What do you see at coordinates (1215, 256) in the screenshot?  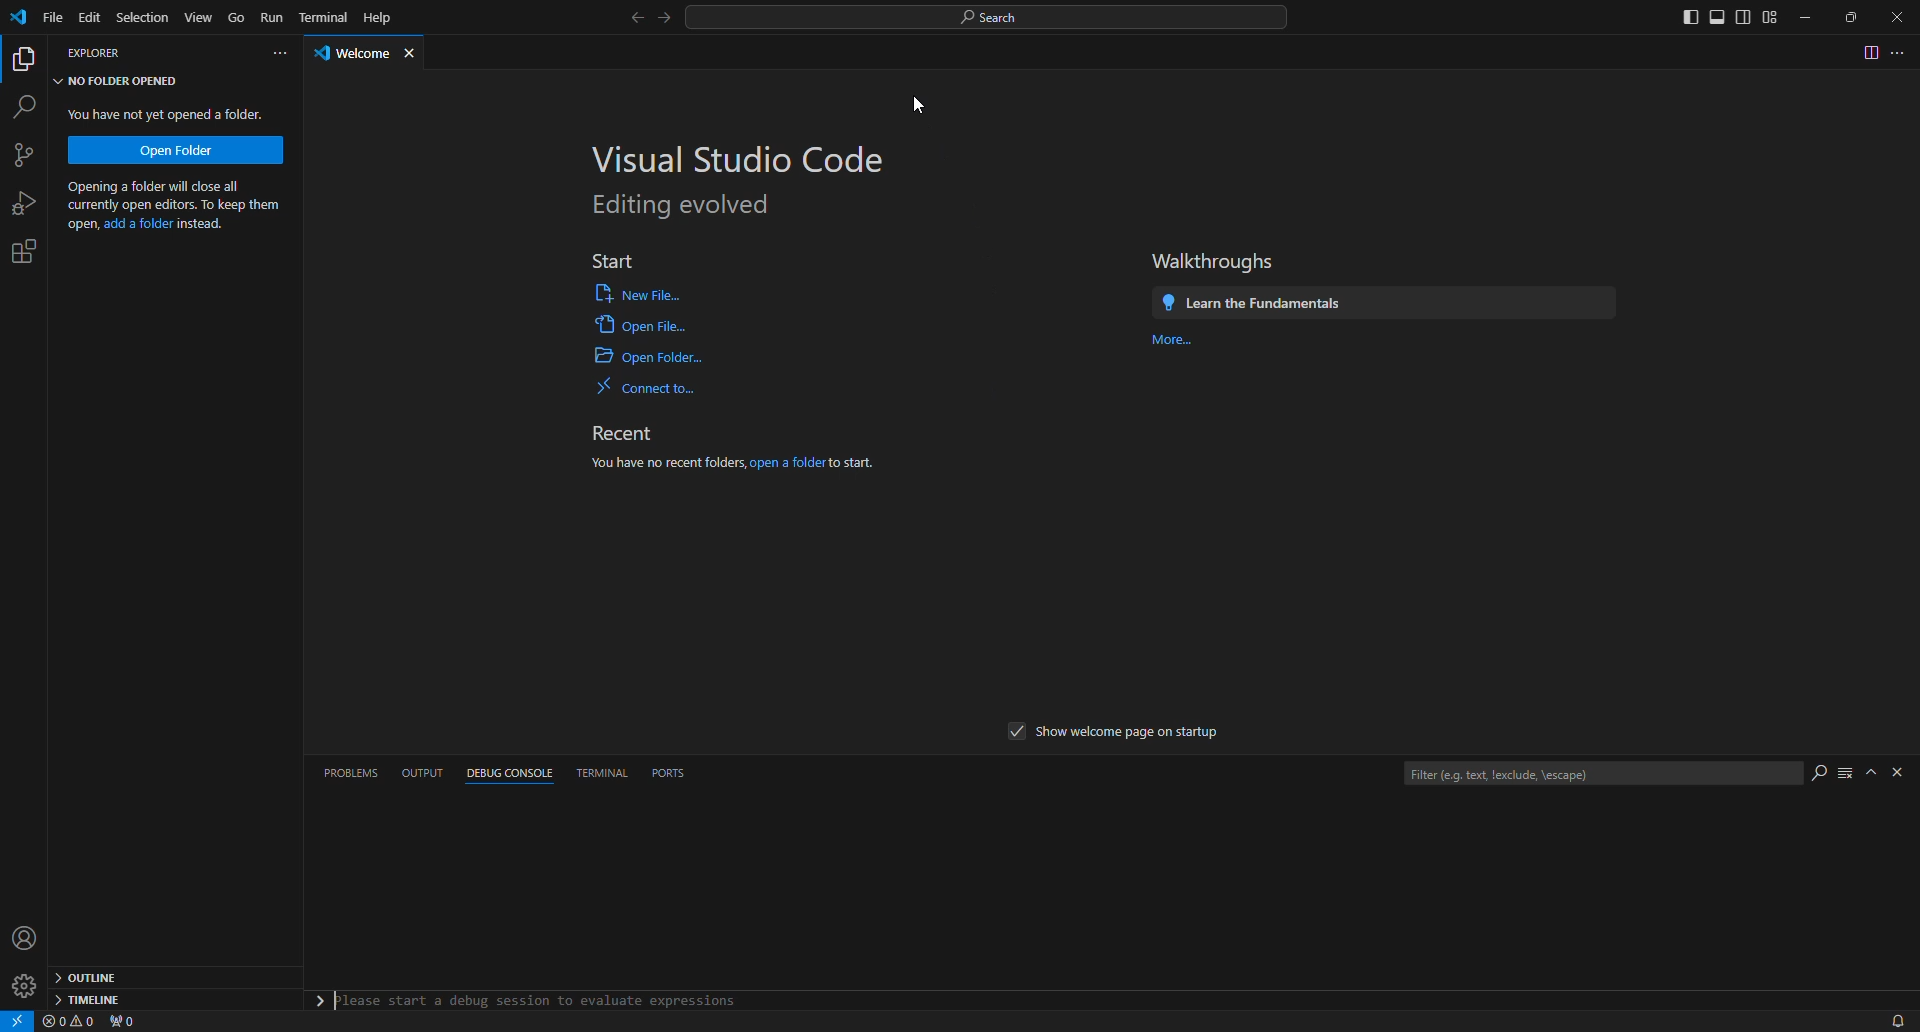 I see `Walkthroughs` at bounding box center [1215, 256].